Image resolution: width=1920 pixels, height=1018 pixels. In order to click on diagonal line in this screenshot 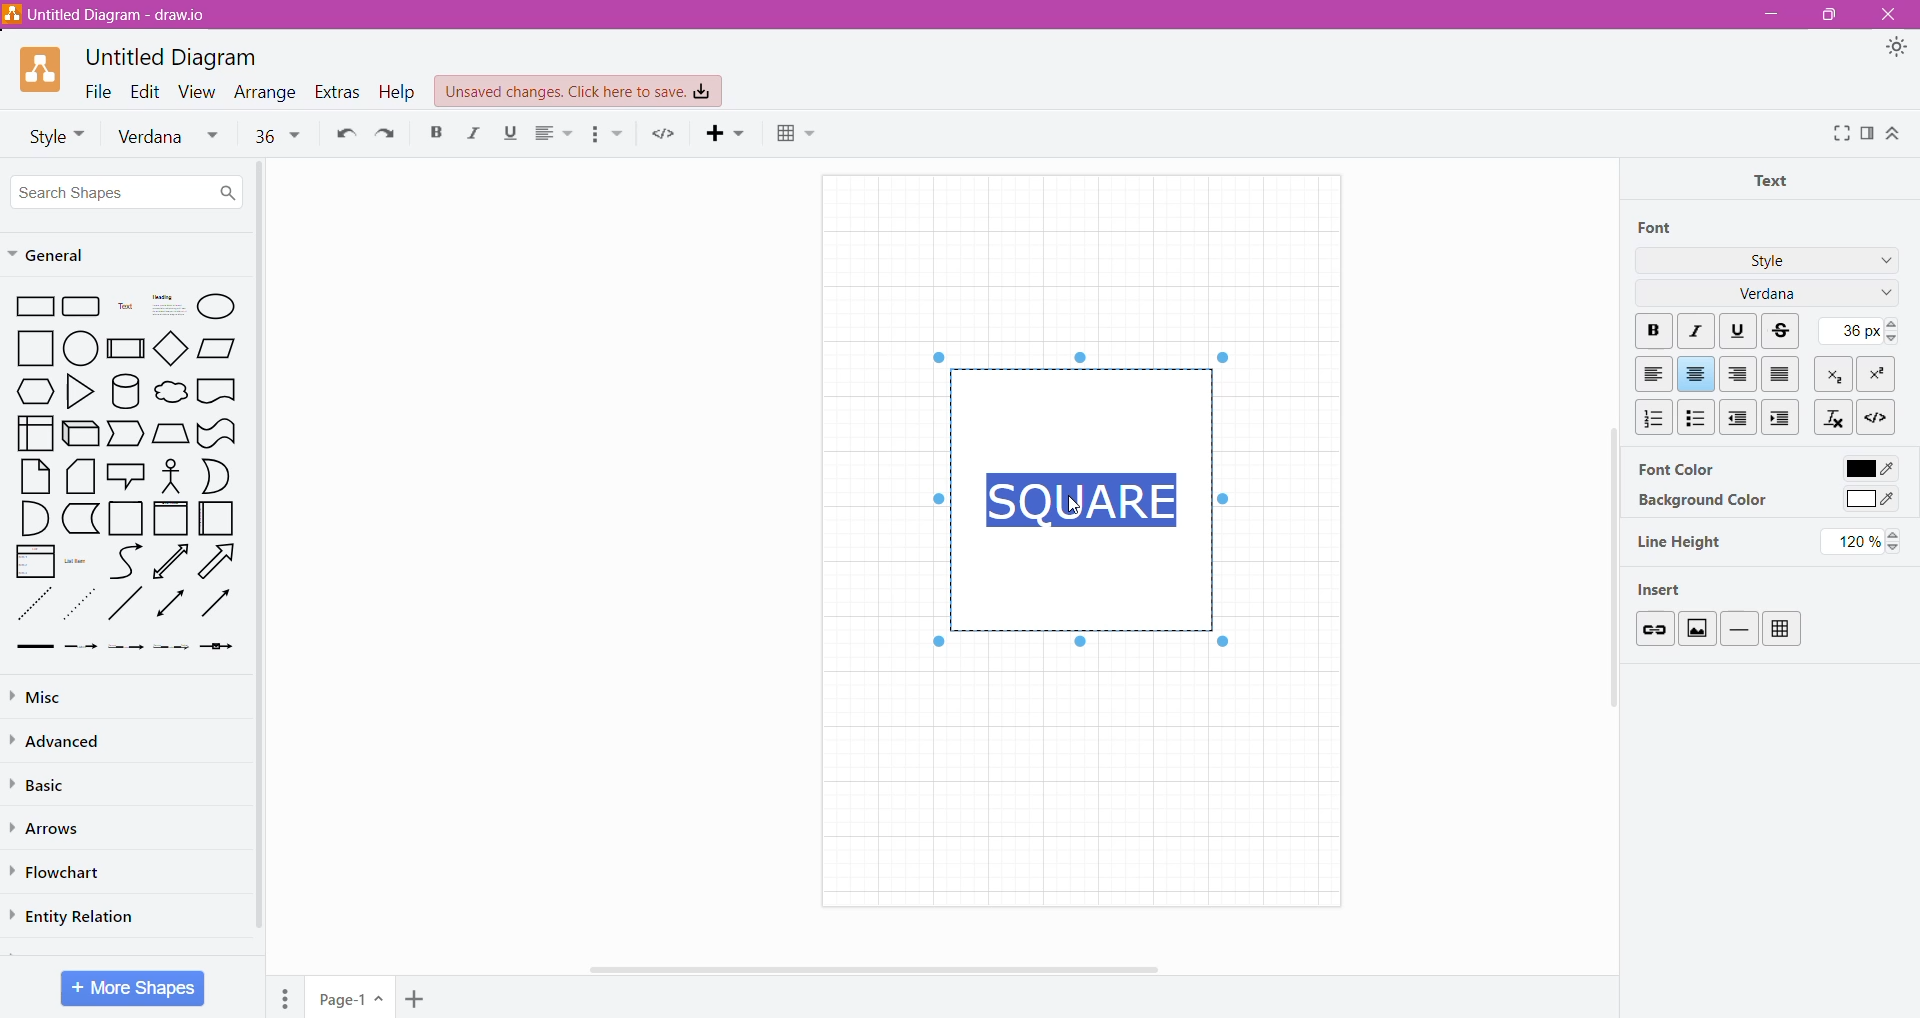, I will do `click(127, 603)`.